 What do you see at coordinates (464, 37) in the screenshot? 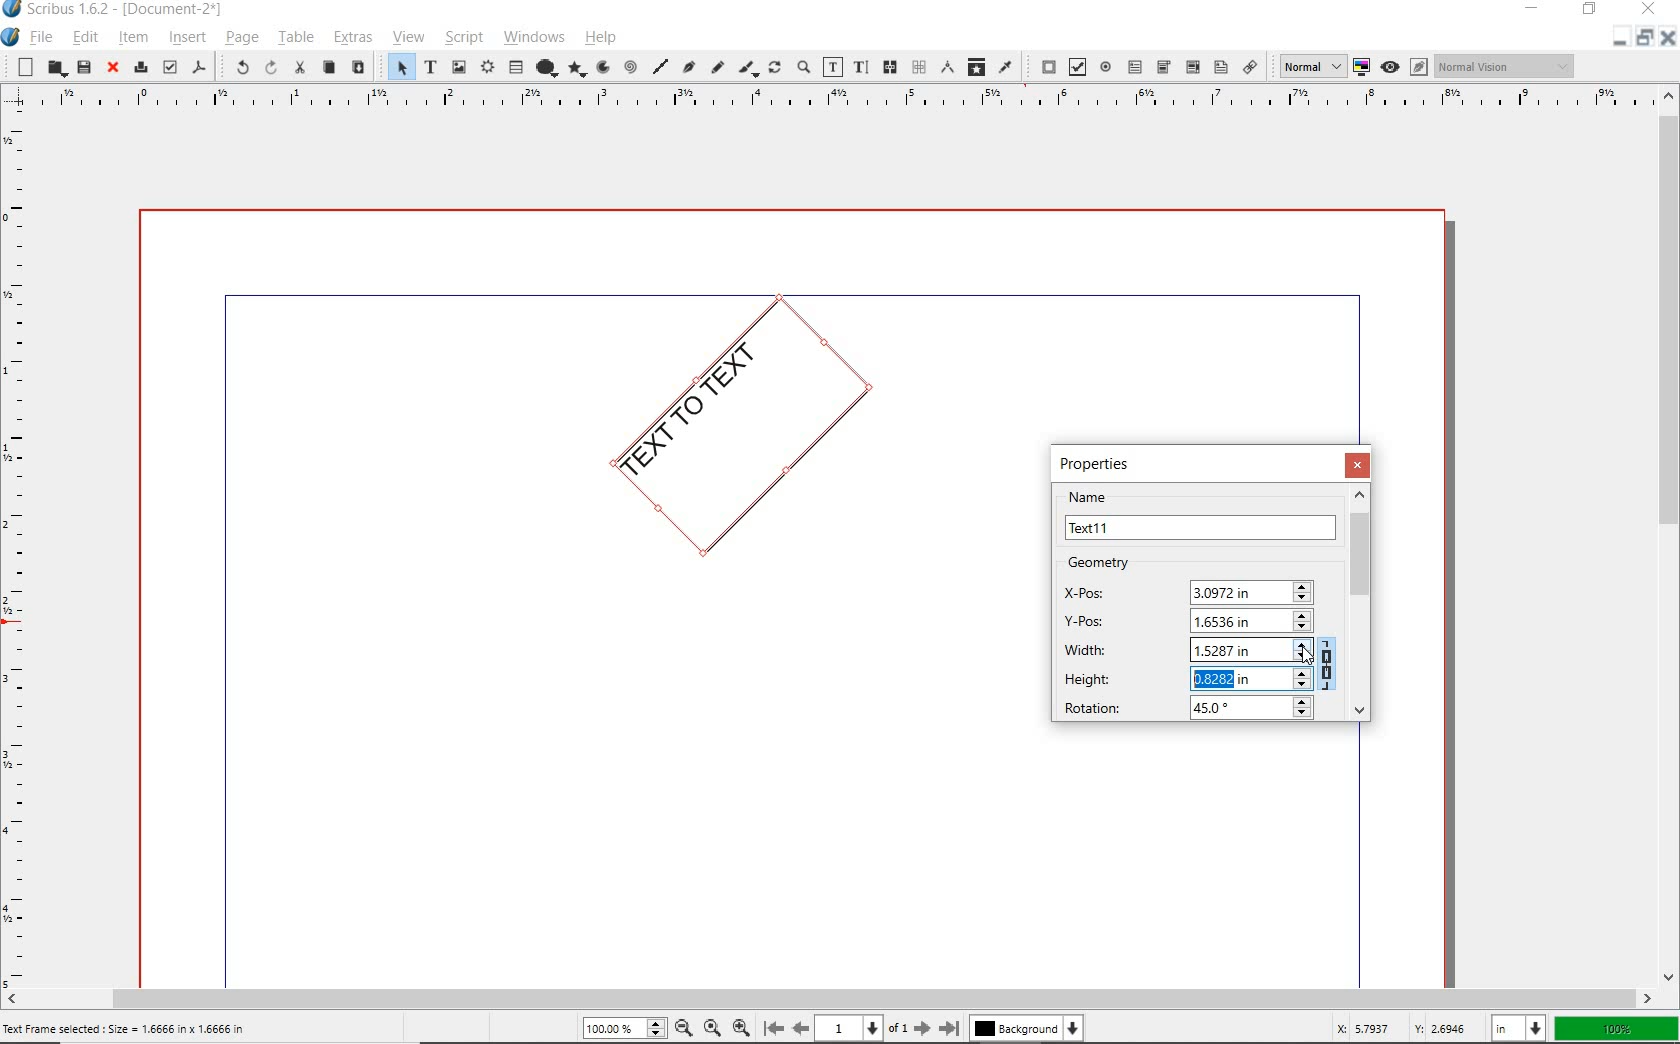
I see `script` at bounding box center [464, 37].